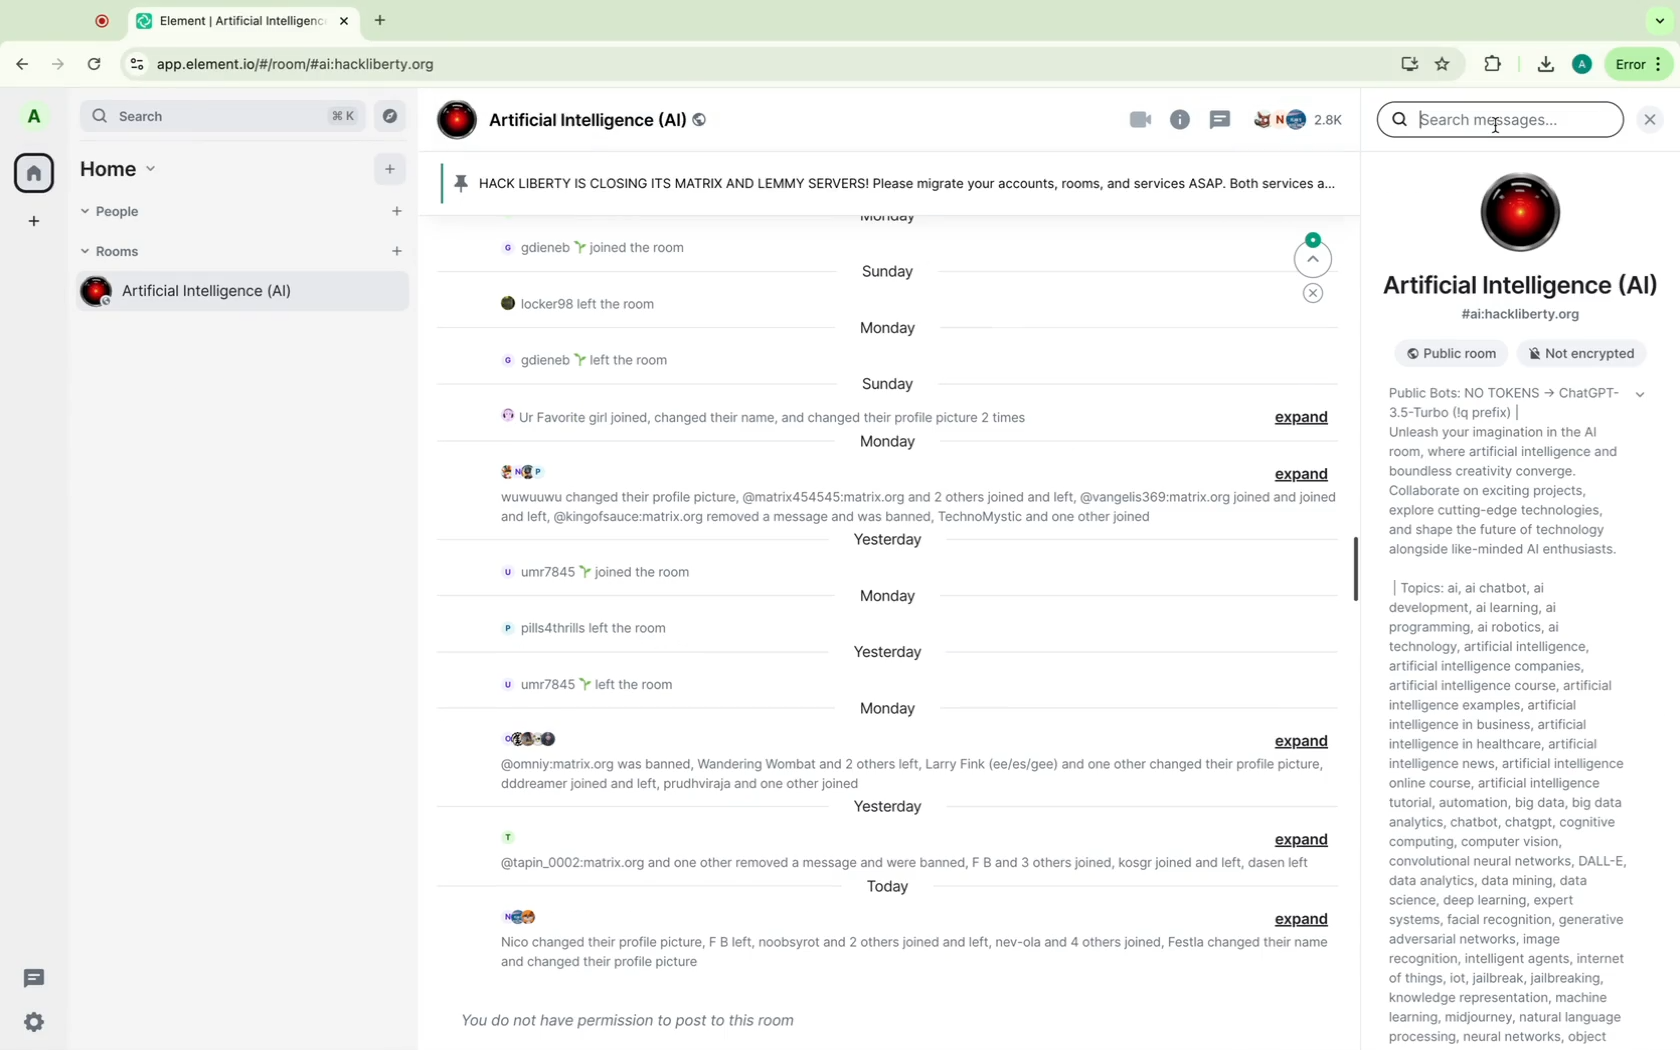  I want to click on google profile picture, so click(1581, 64).